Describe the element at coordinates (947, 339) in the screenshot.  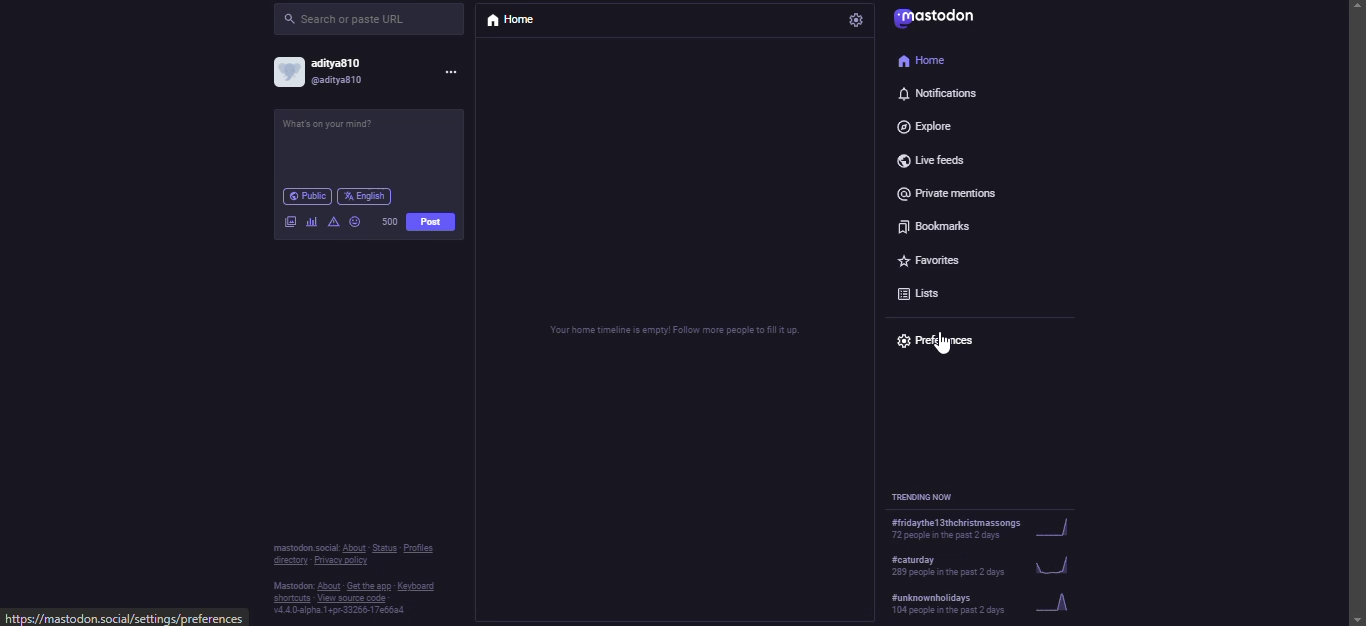
I see `preferences` at that location.